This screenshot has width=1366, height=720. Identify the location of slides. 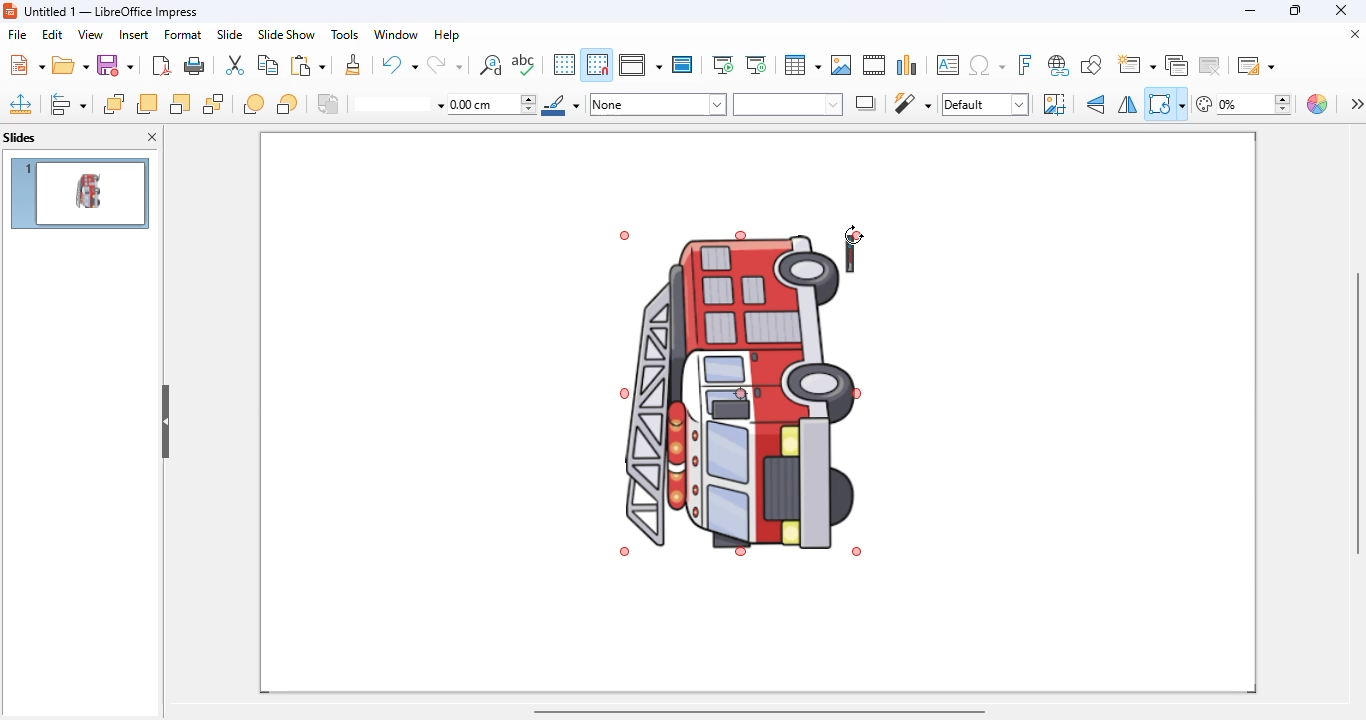
(20, 137).